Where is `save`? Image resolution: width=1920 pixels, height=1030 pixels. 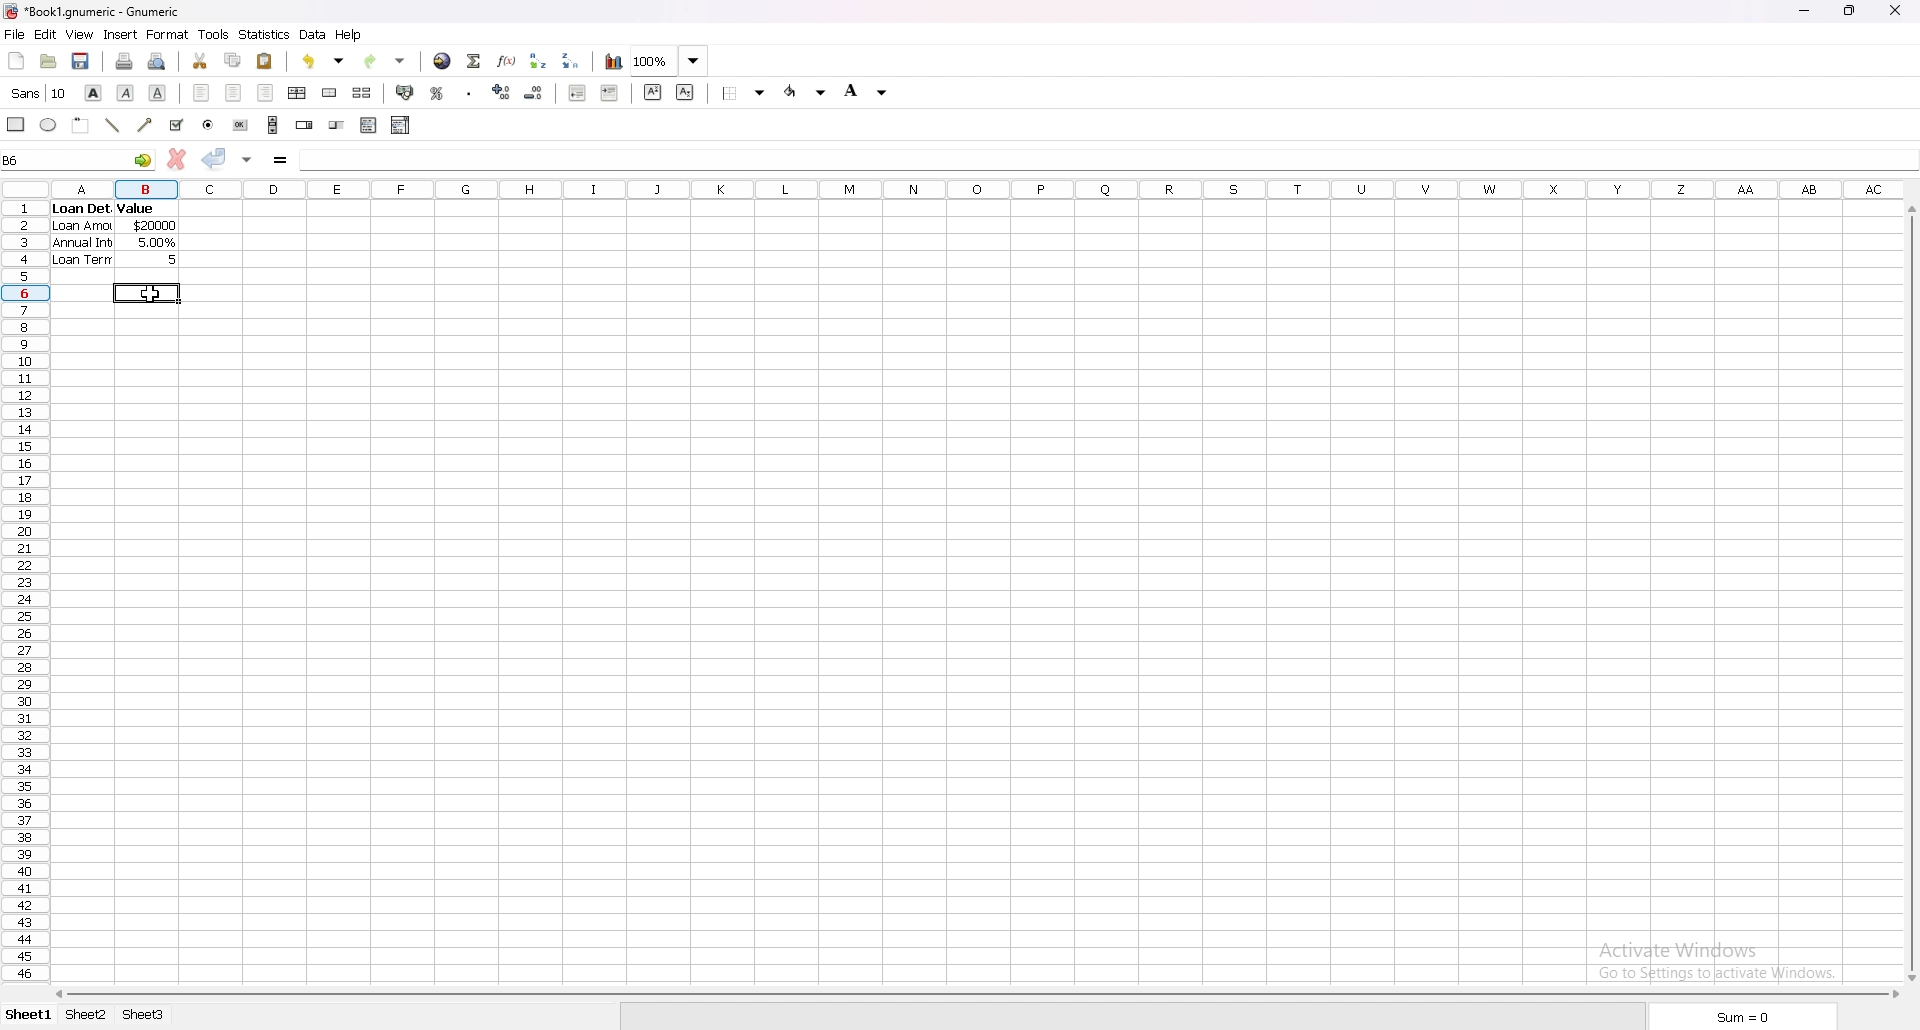
save is located at coordinates (82, 60).